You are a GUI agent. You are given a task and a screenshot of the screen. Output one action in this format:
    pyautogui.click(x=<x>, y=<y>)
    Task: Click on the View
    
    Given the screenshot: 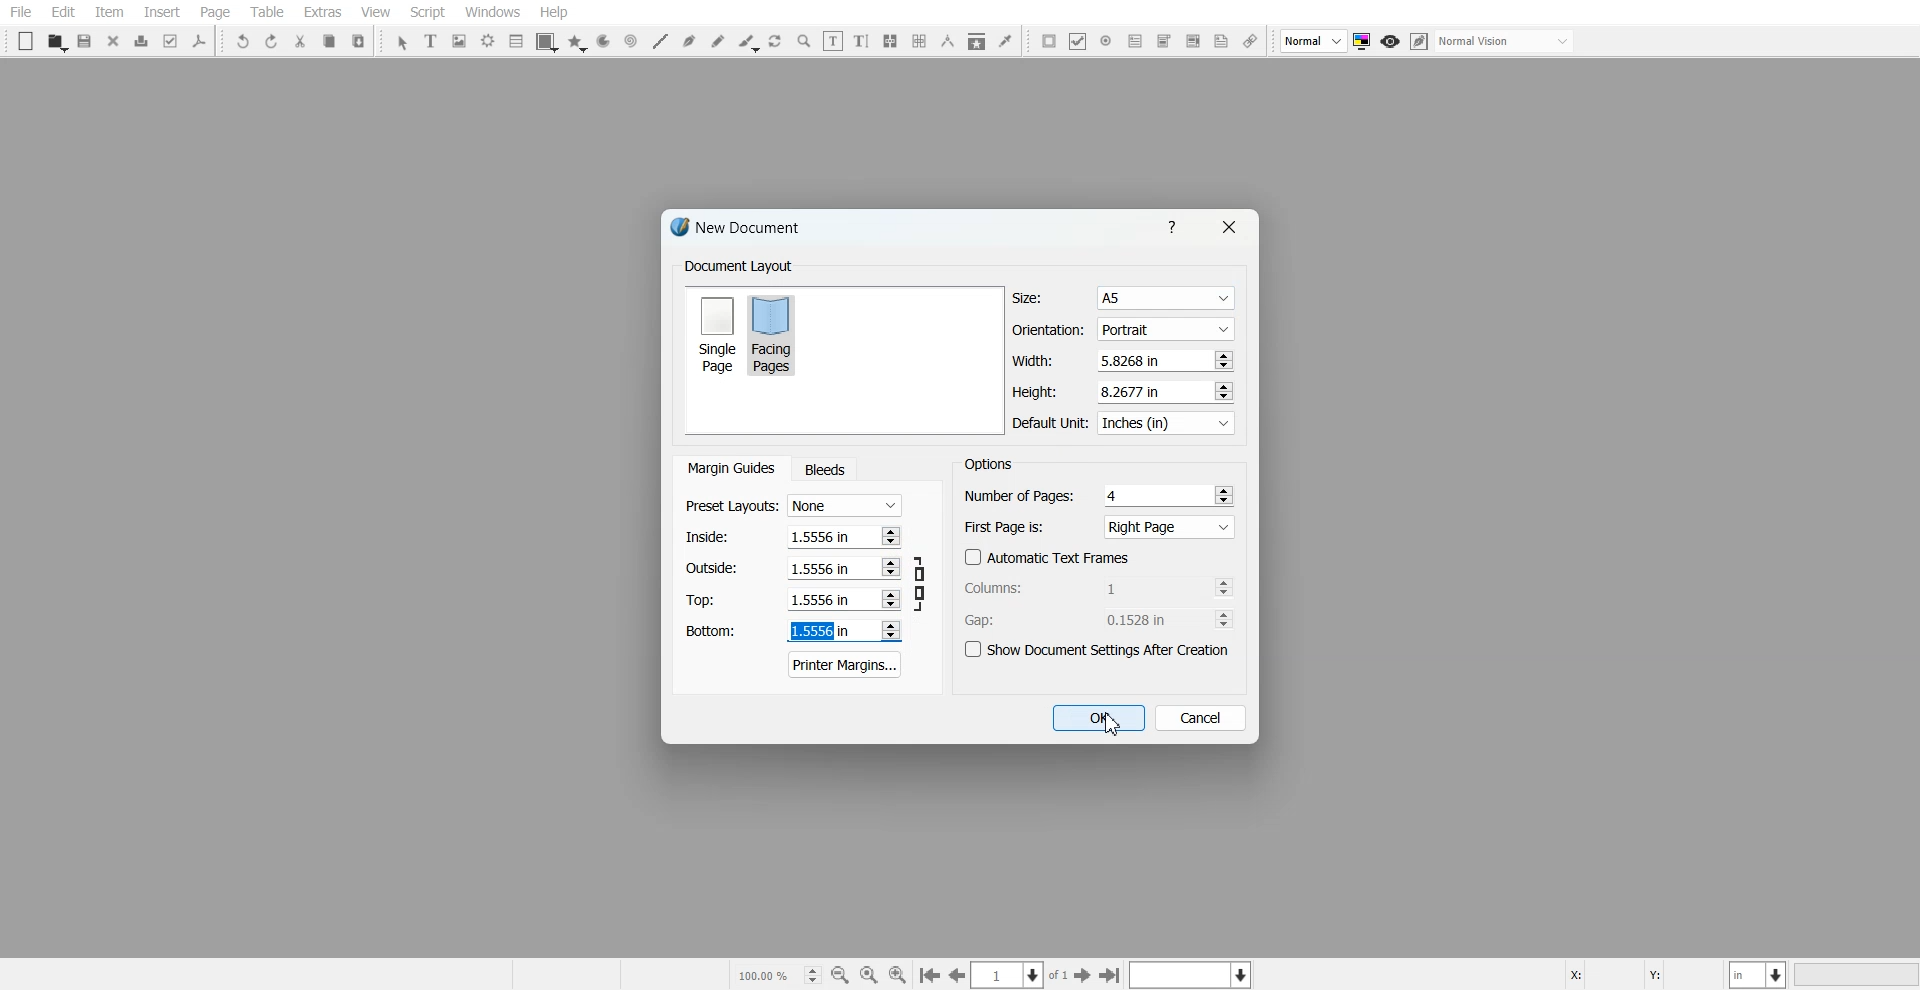 What is the action you would take?
    pyautogui.click(x=375, y=12)
    